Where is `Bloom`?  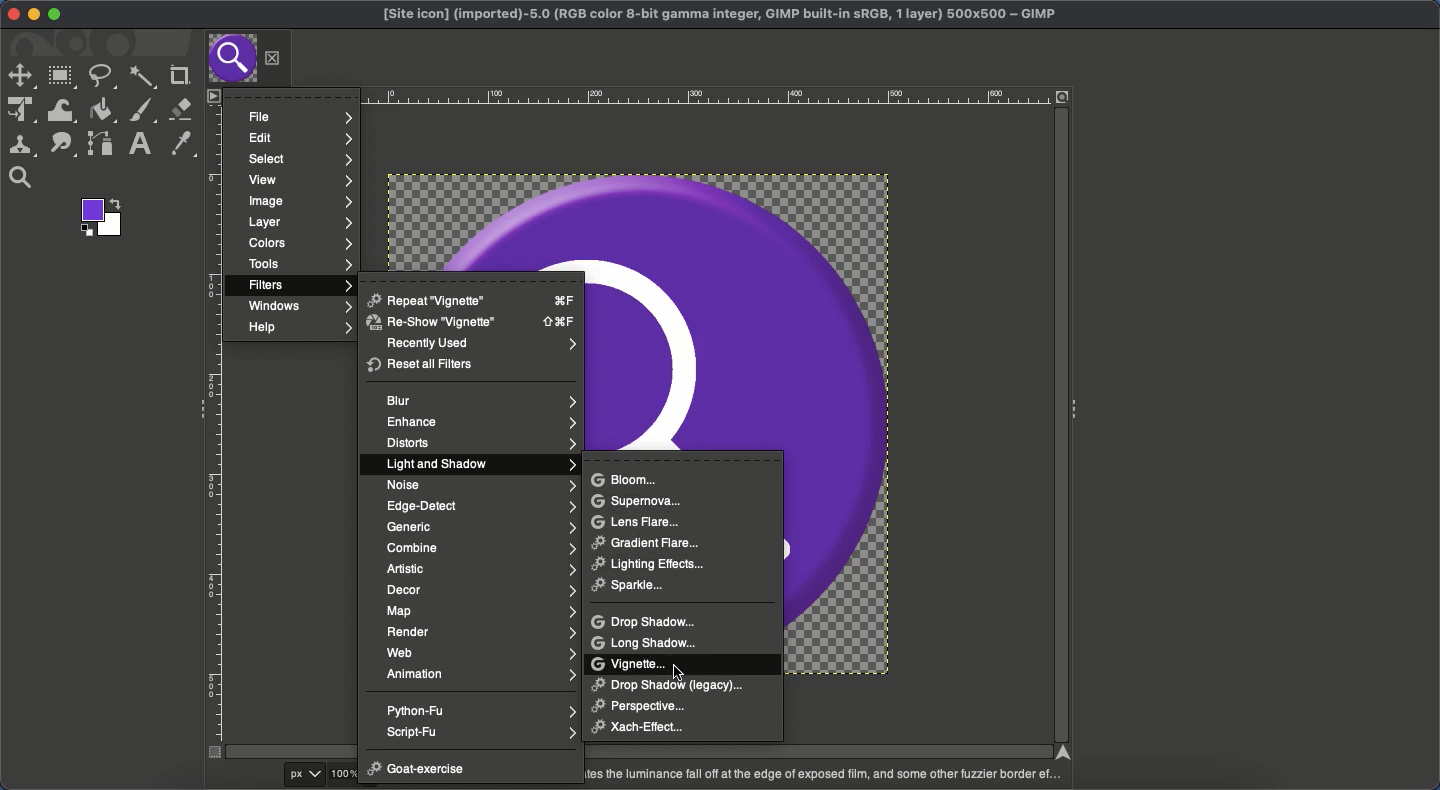 Bloom is located at coordinates (624, 479).